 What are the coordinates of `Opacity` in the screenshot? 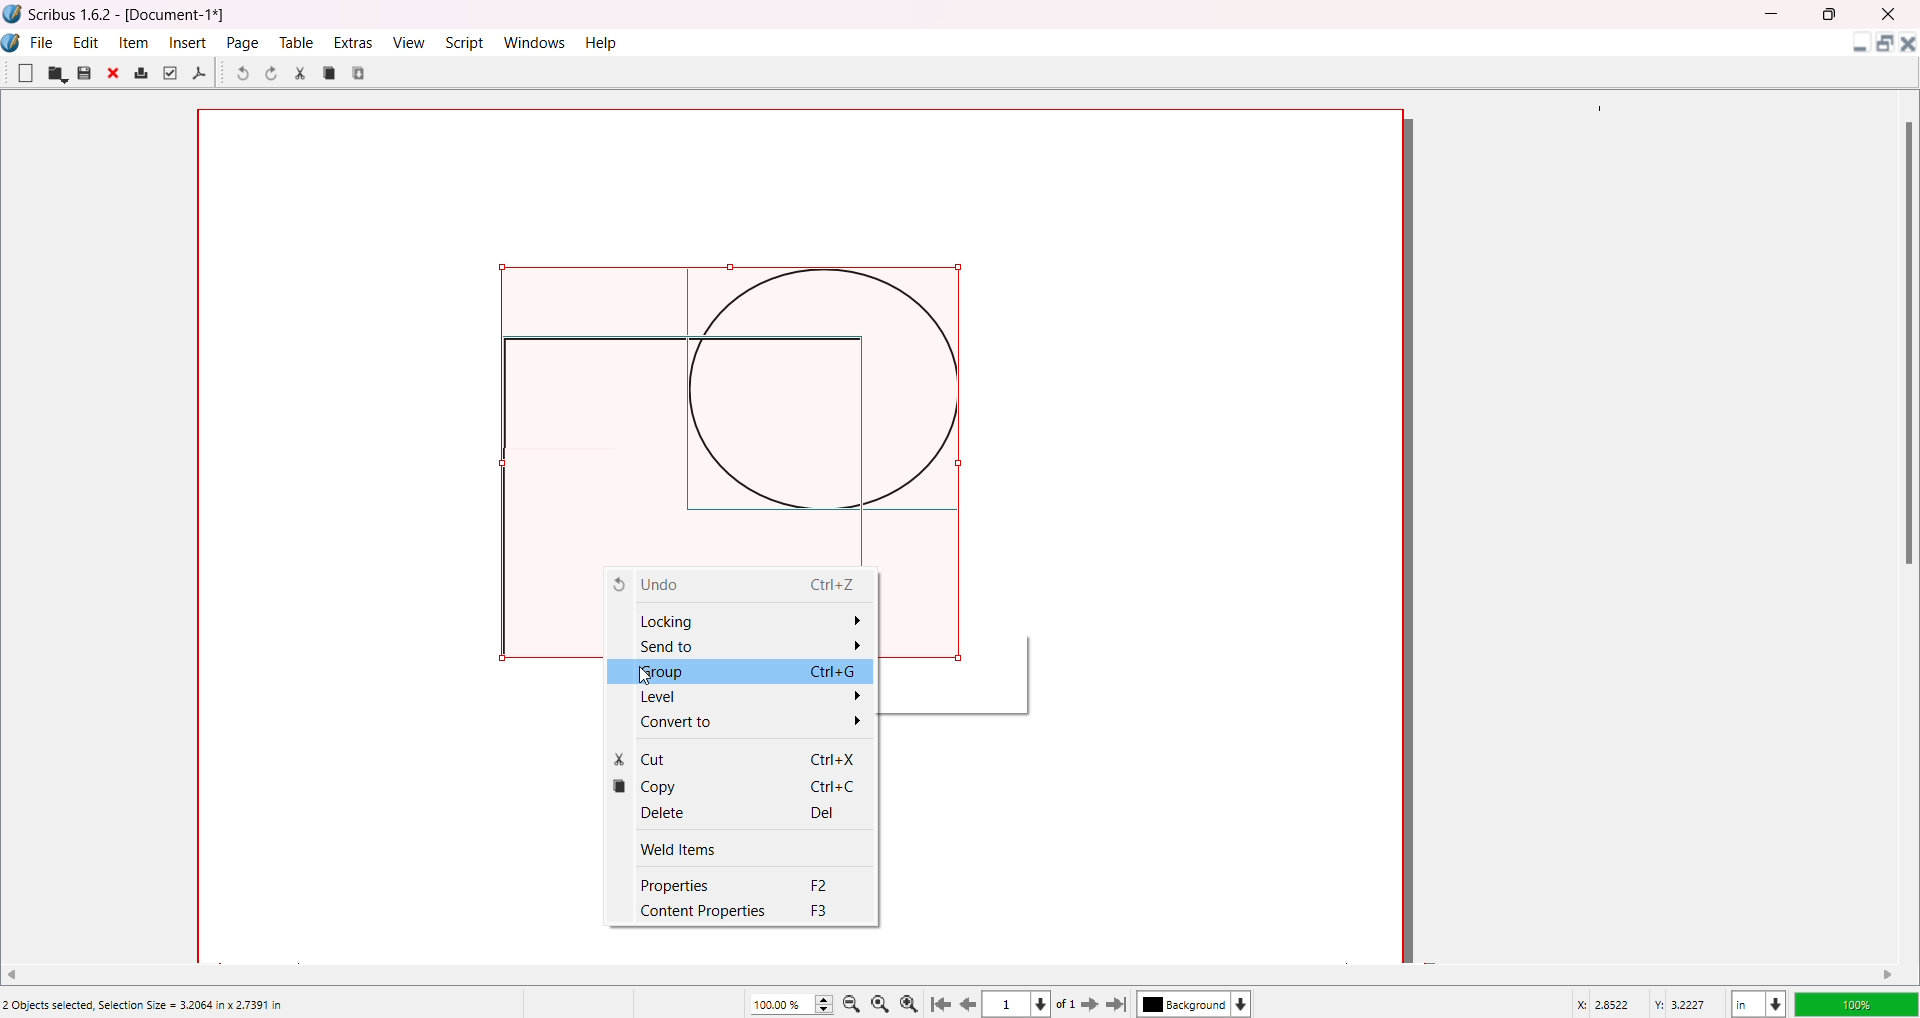 It's located at (1855, 1001).